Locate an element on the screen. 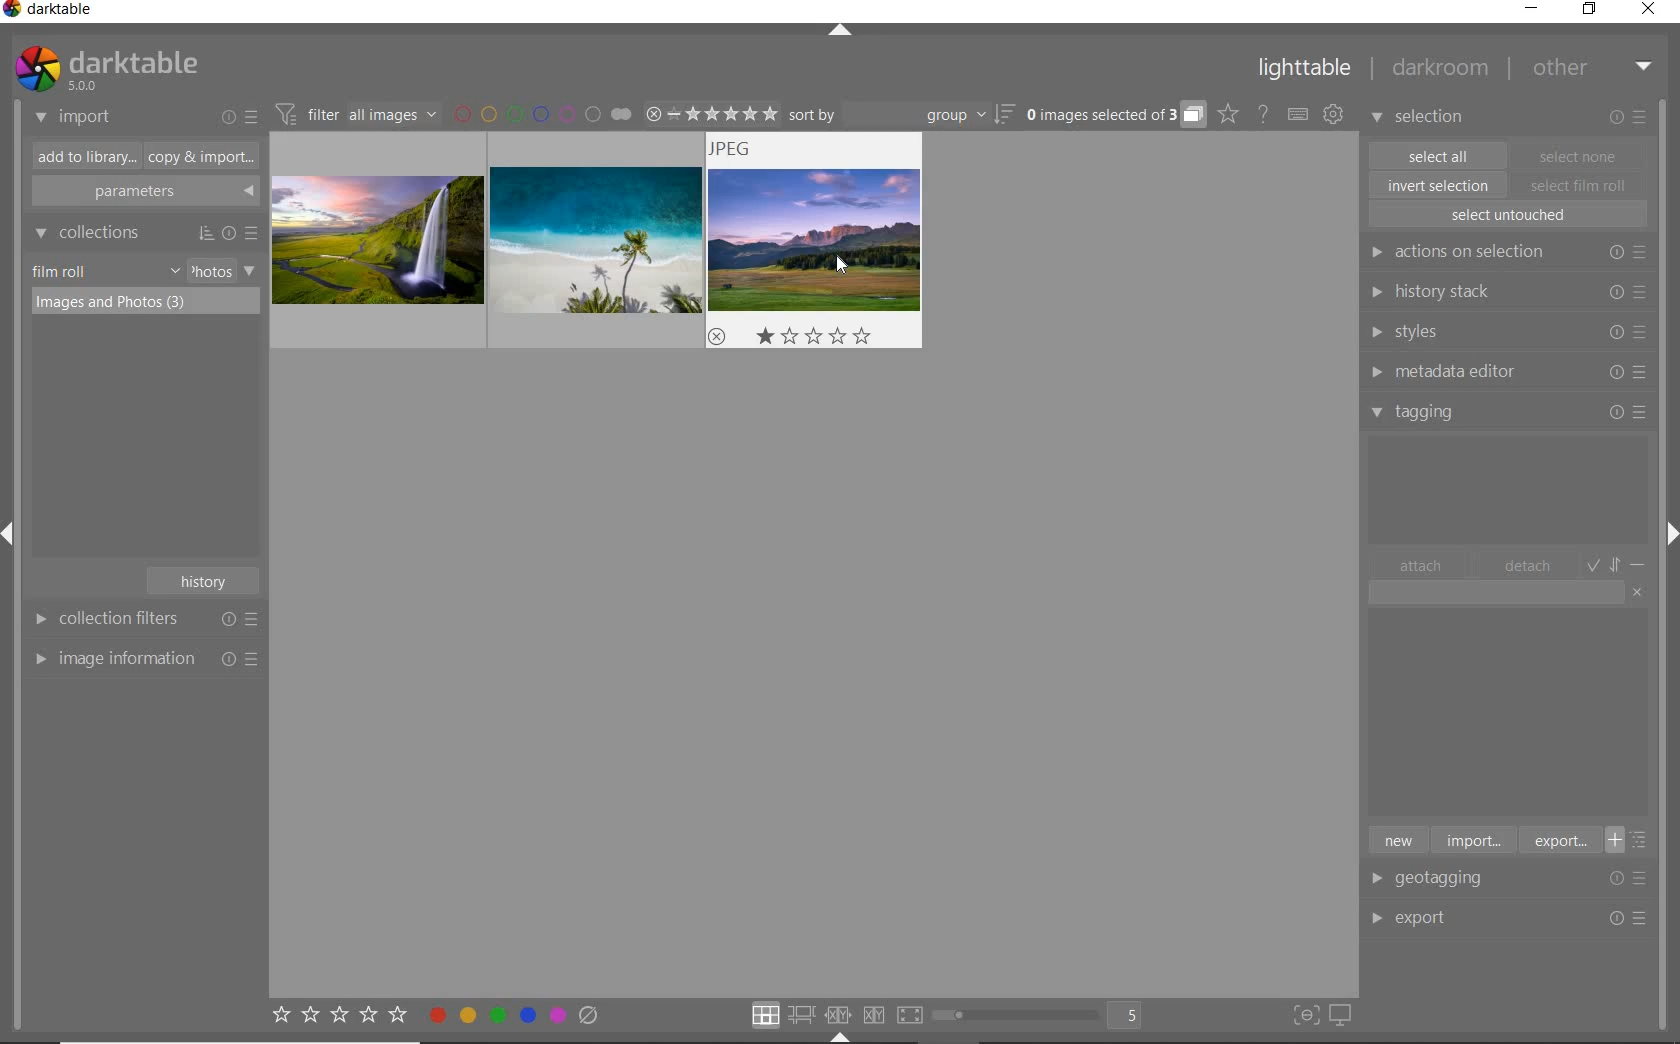 The height and width of the screenshot is (1044, 1680). toggle color label of selected images is located at coordinates (515, 1014).